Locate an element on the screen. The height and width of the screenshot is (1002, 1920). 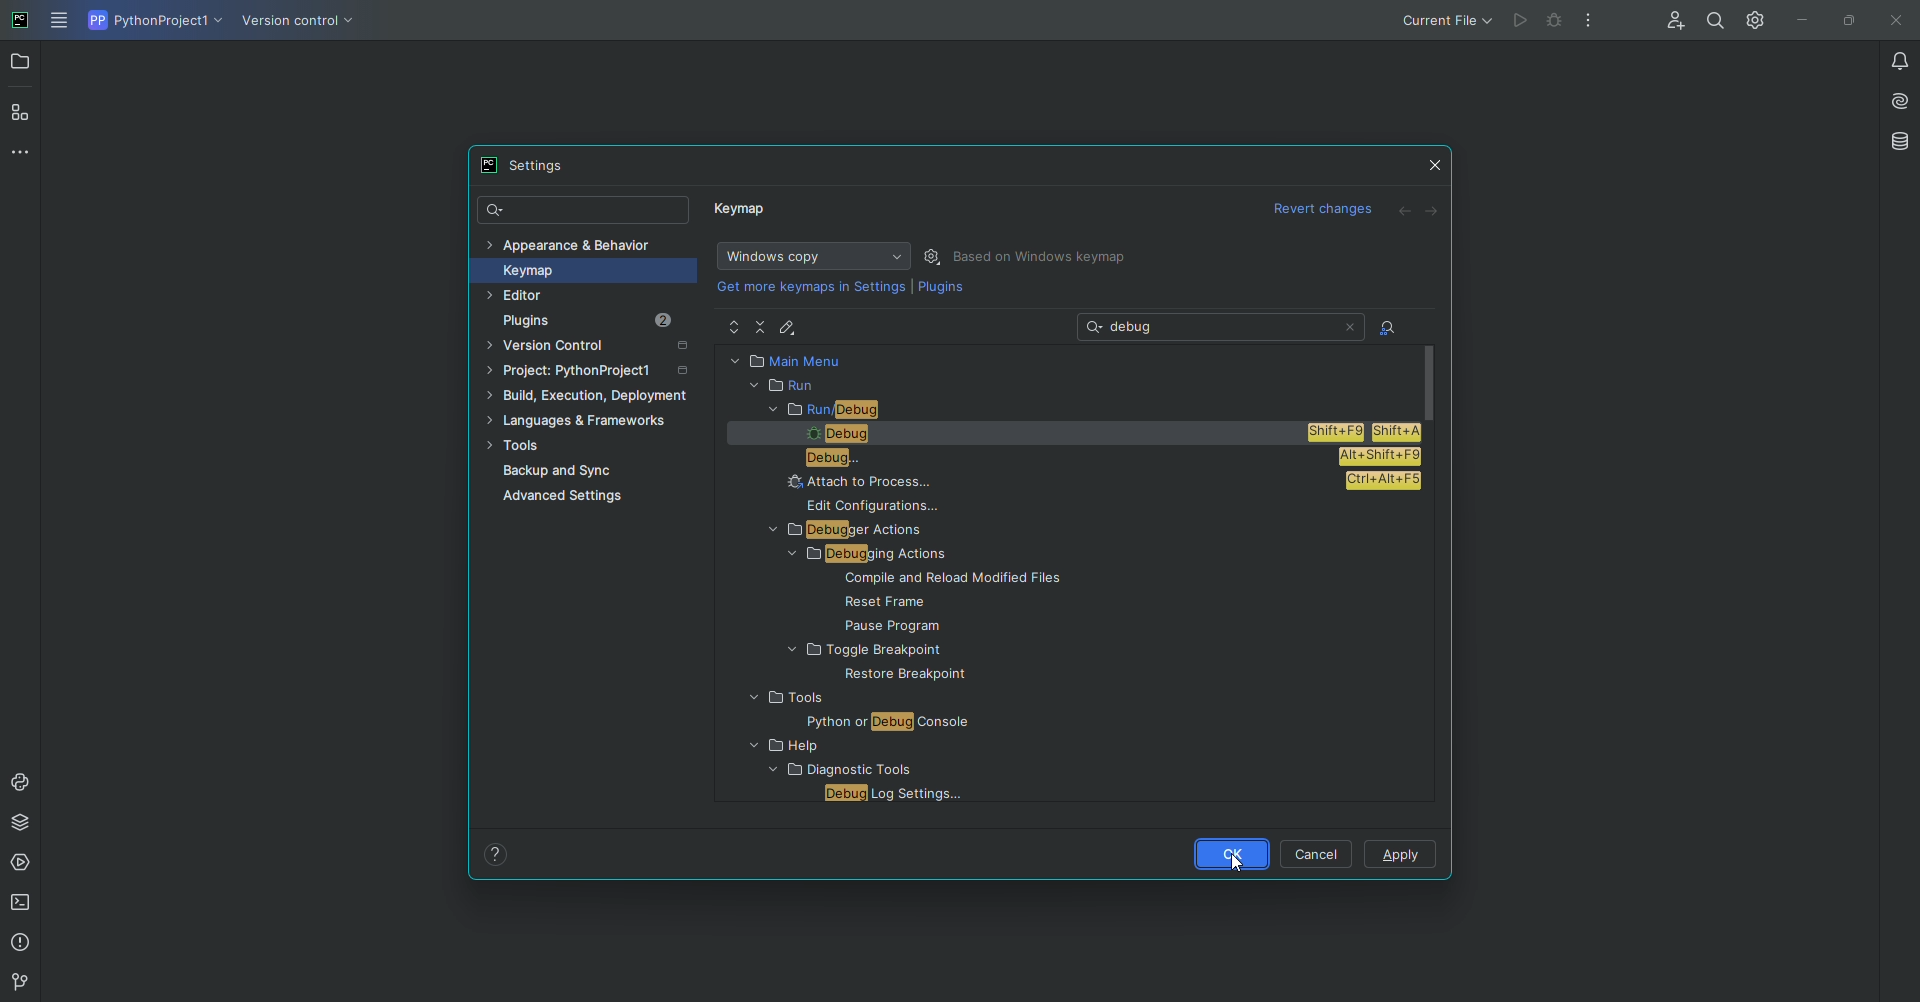
DEBUG.. is located at coordinates (1032, 457).